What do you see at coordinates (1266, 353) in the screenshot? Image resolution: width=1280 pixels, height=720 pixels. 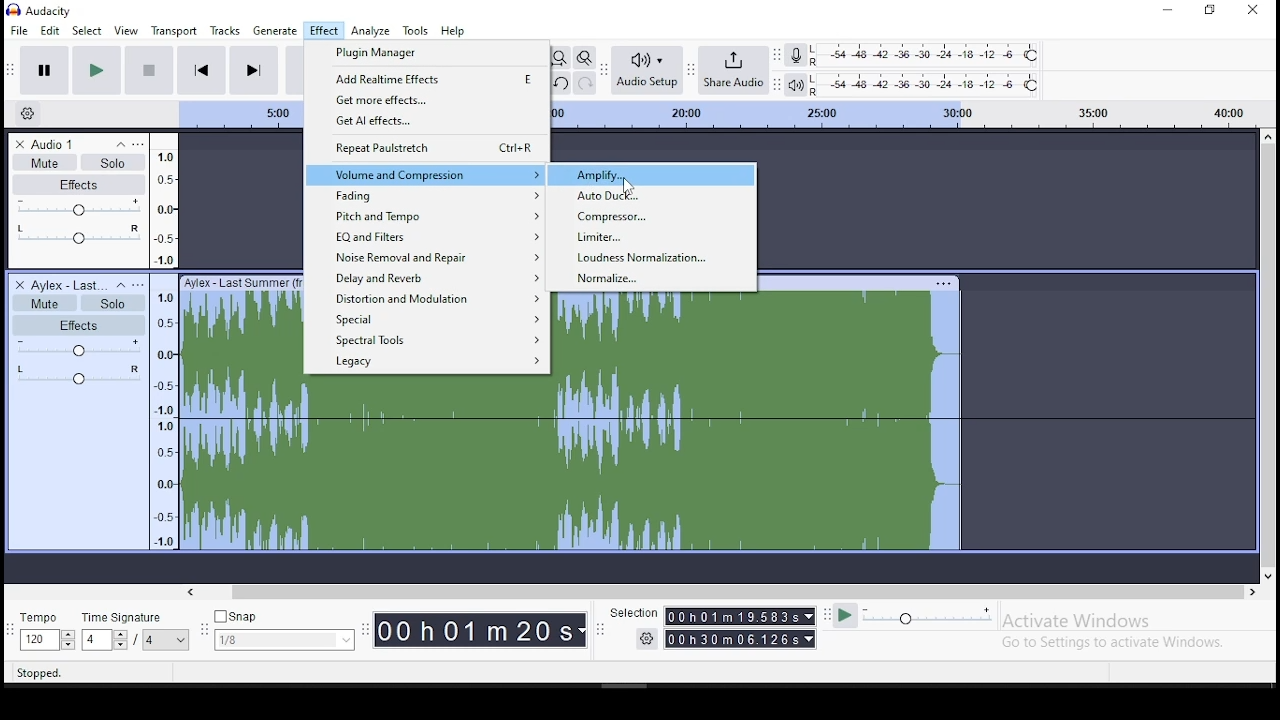 I see `scroll bar` at bounding box center [1266, 353].